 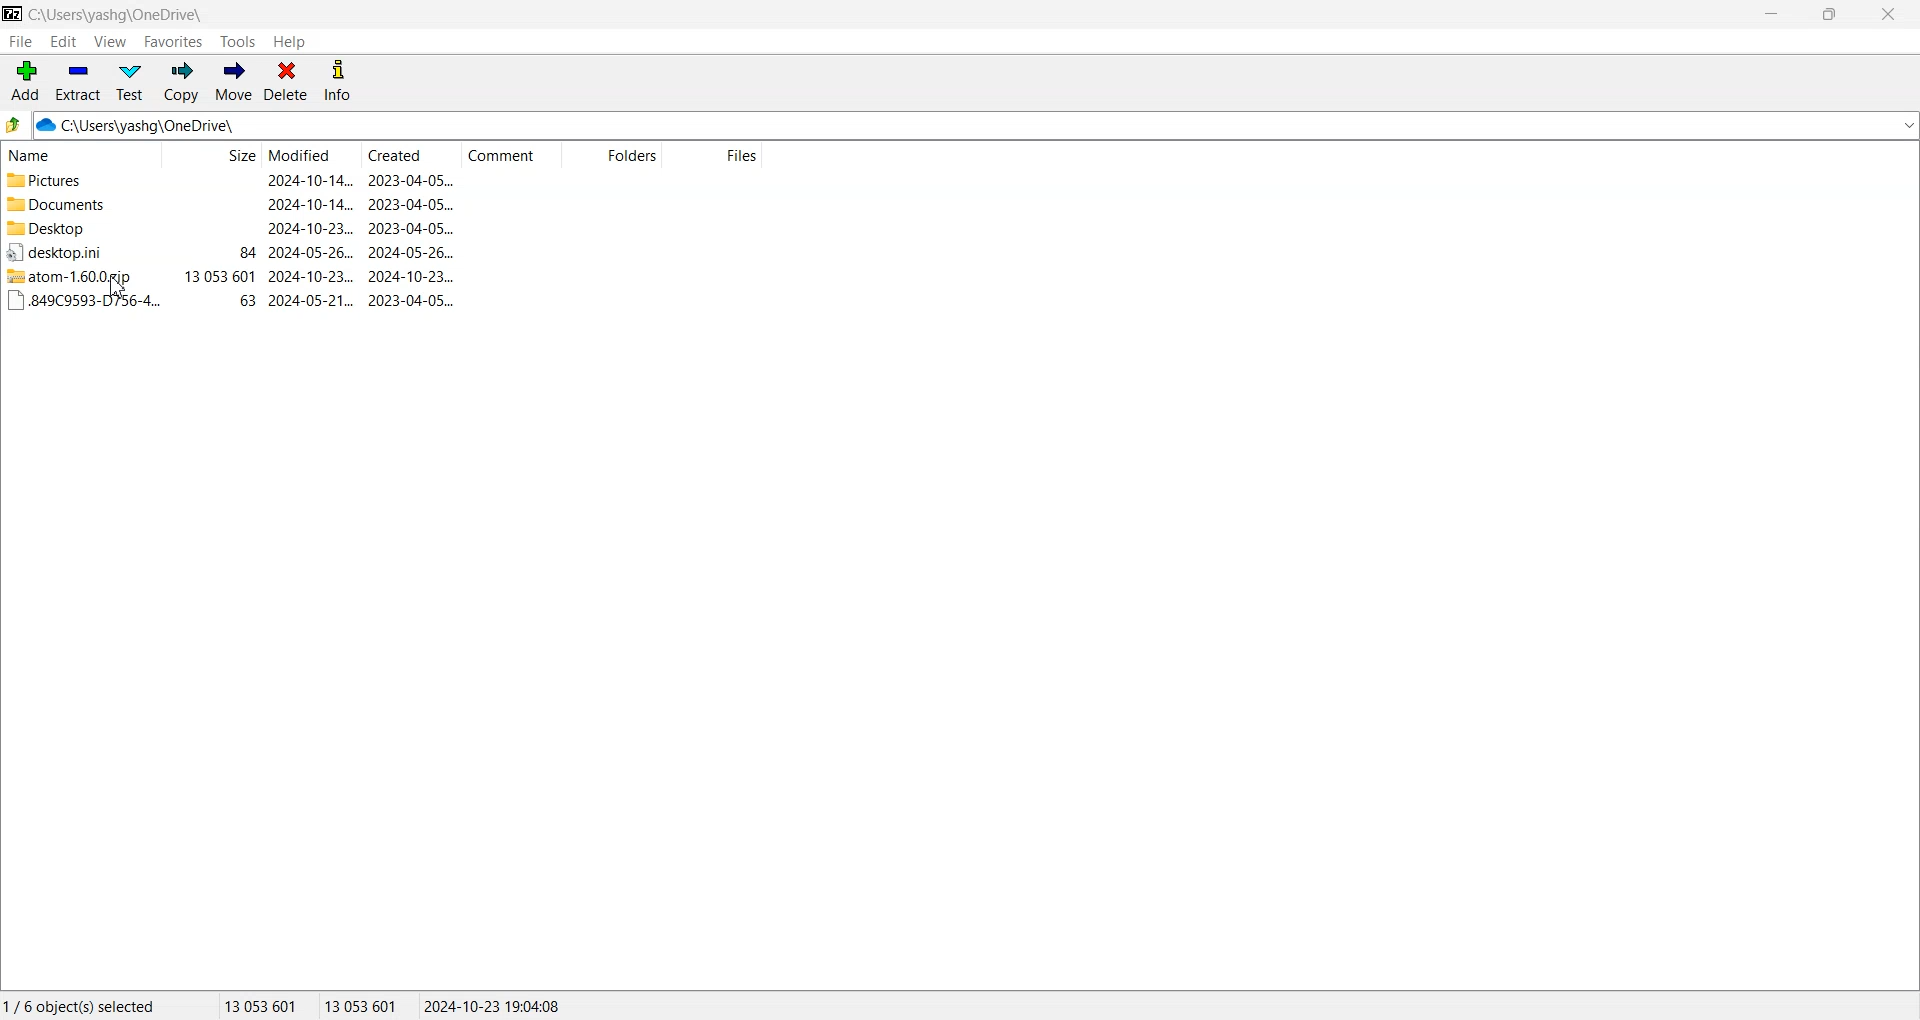 I want to click on Comment, so click(x=511, y=156).